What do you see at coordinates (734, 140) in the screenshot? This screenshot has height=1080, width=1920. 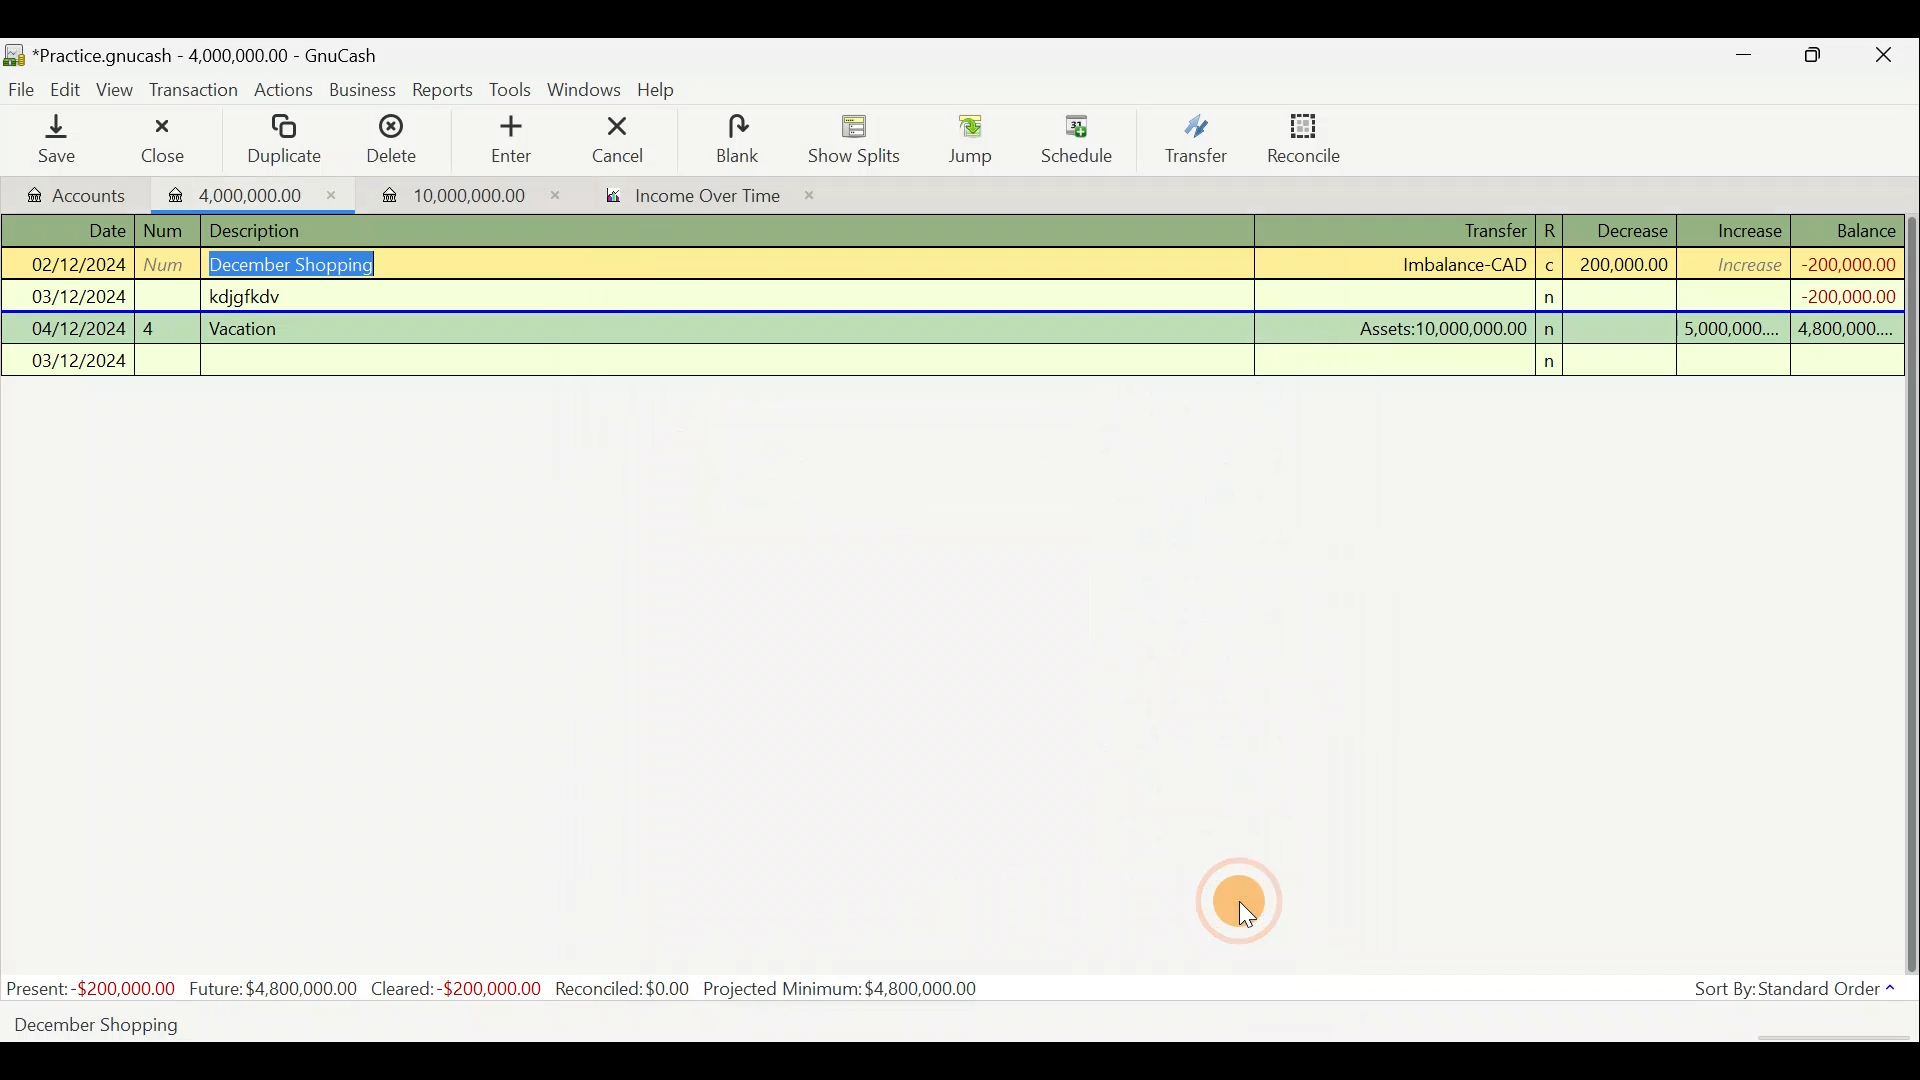 I see `Blank` at bounding box center [734, 140].